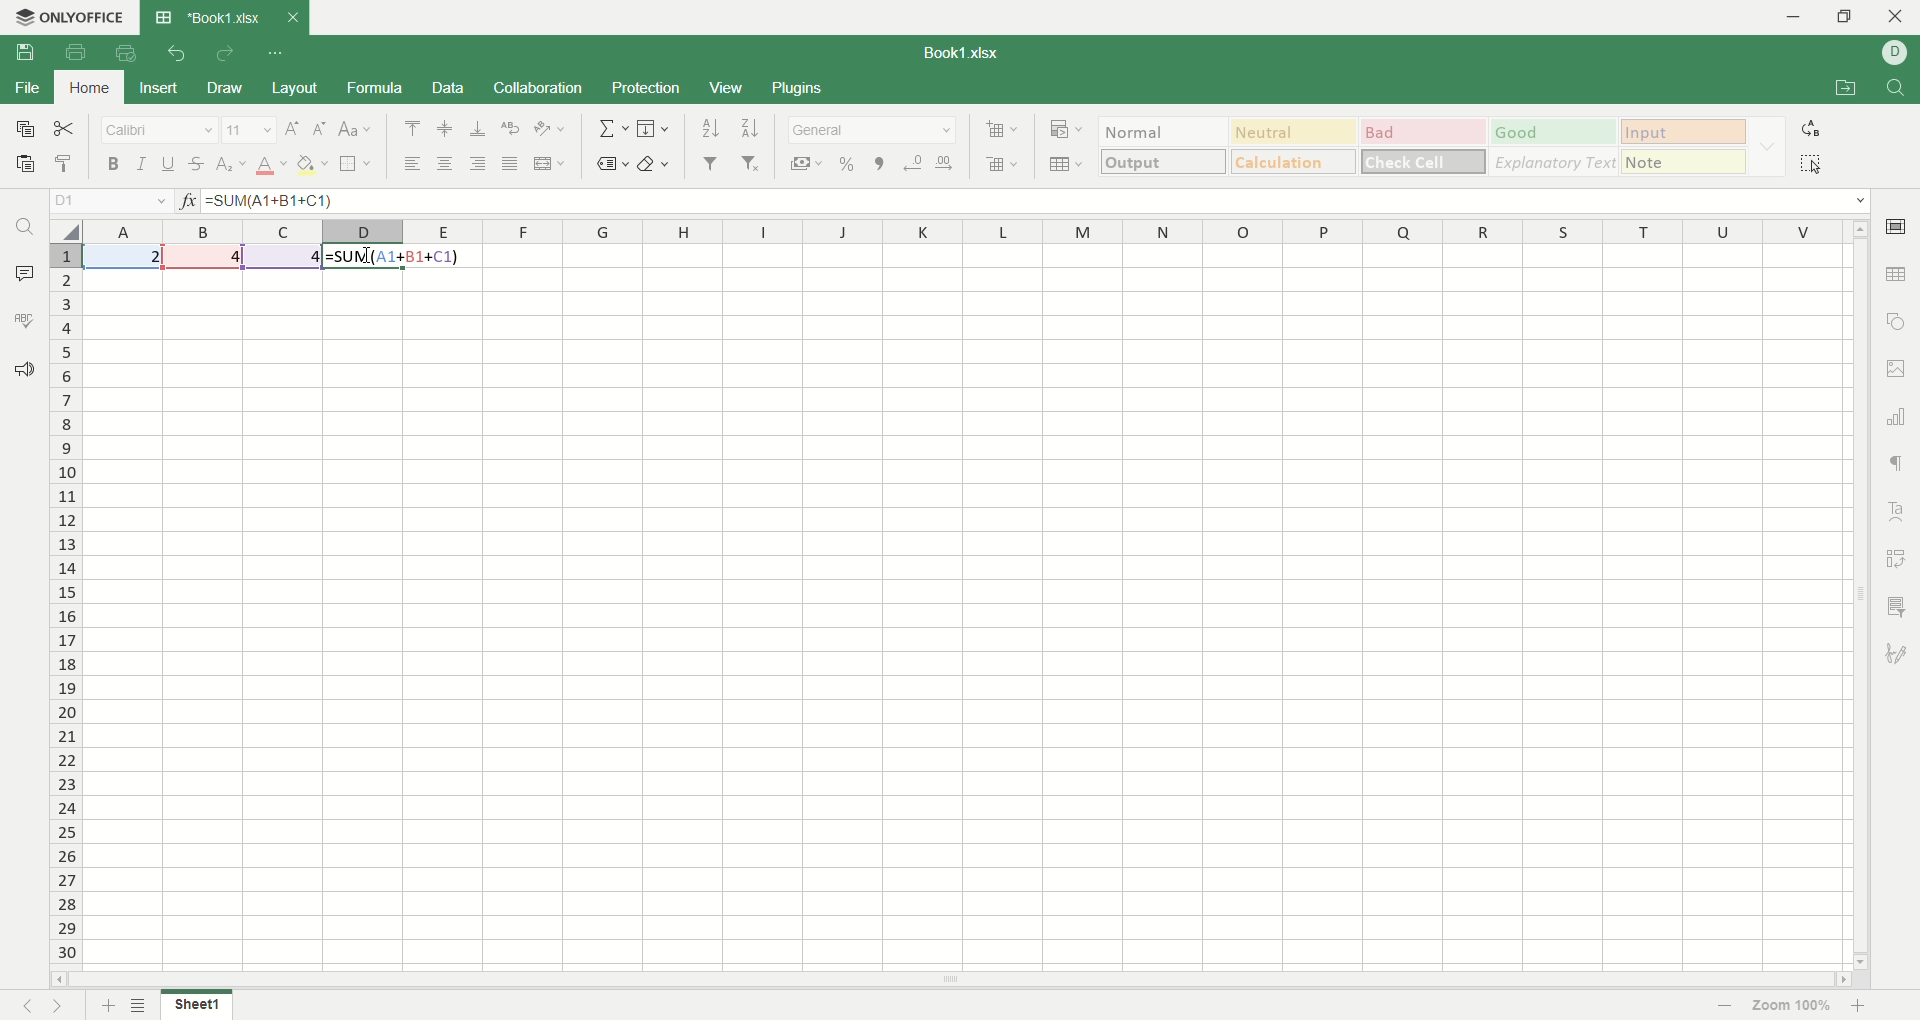 The height and width of the screenshot is (1020, 1920). Describe the element at coordinates (1064, 166) in the screenshot. I see `format as table template` at that location.